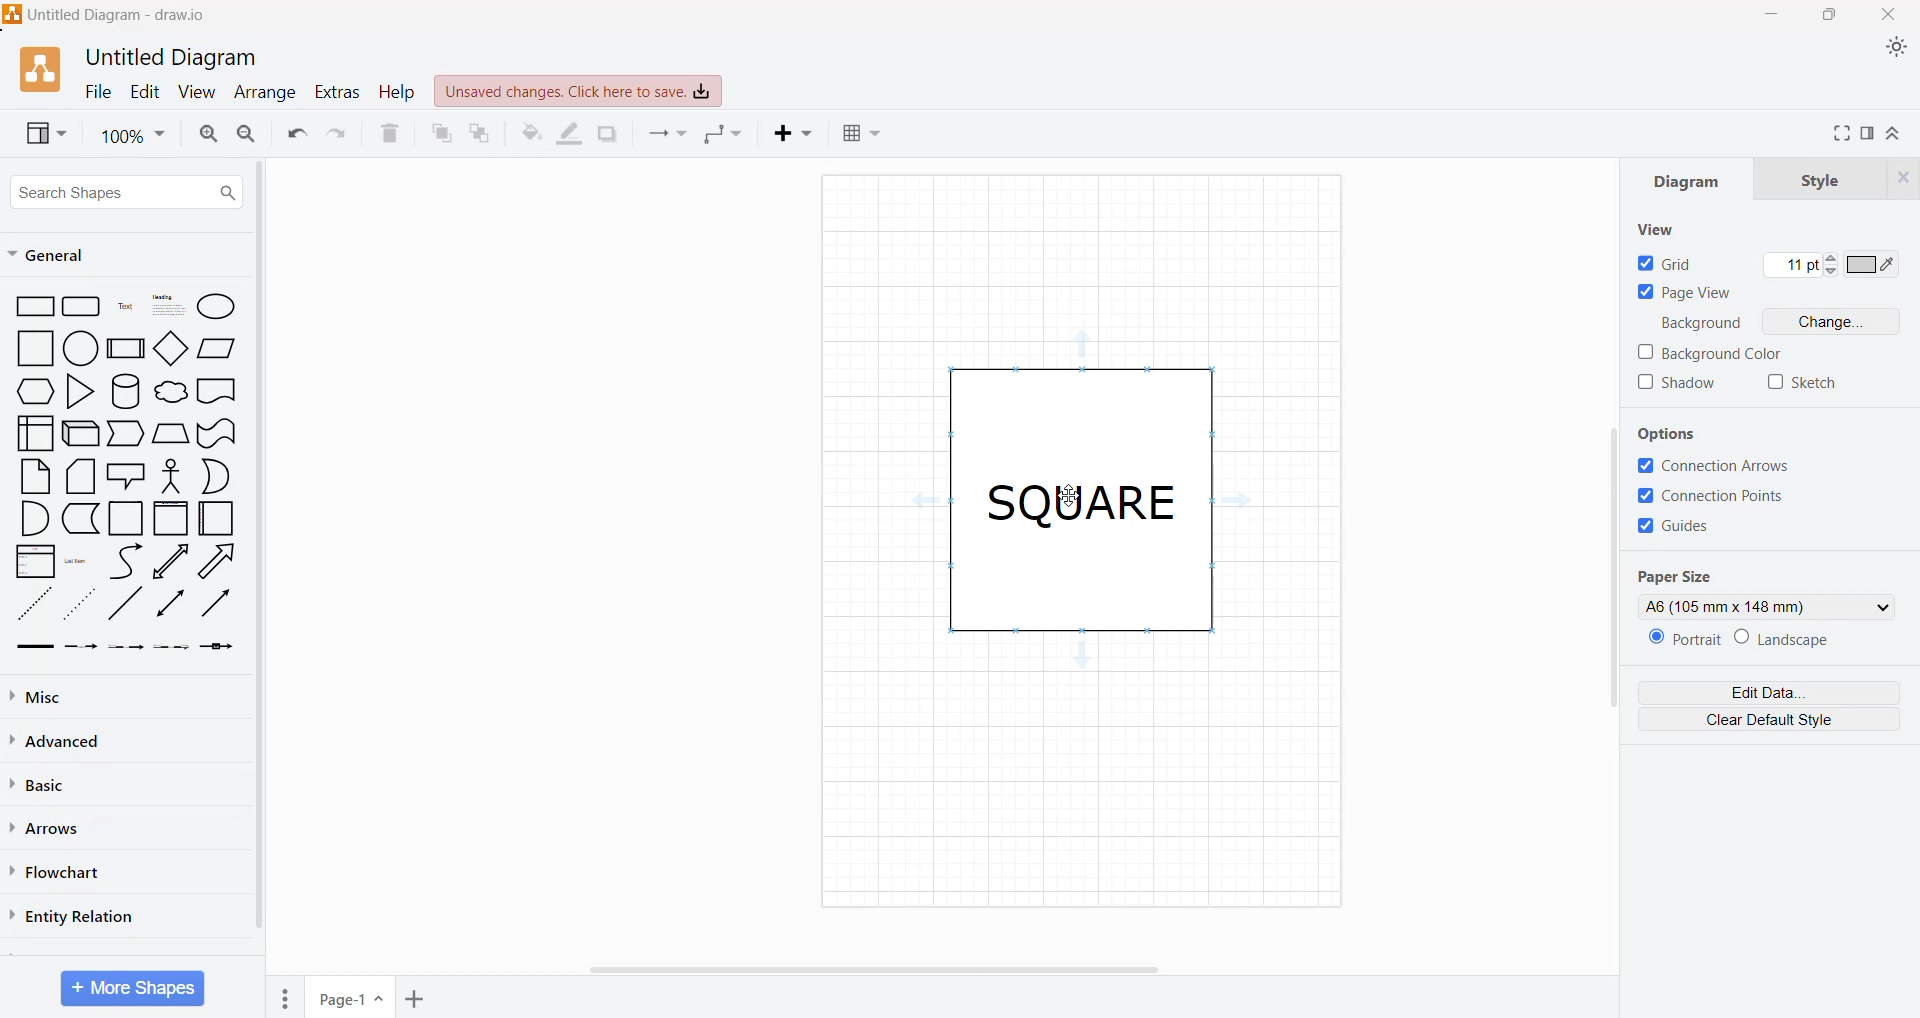  I want to click on square, so click(29, 348).